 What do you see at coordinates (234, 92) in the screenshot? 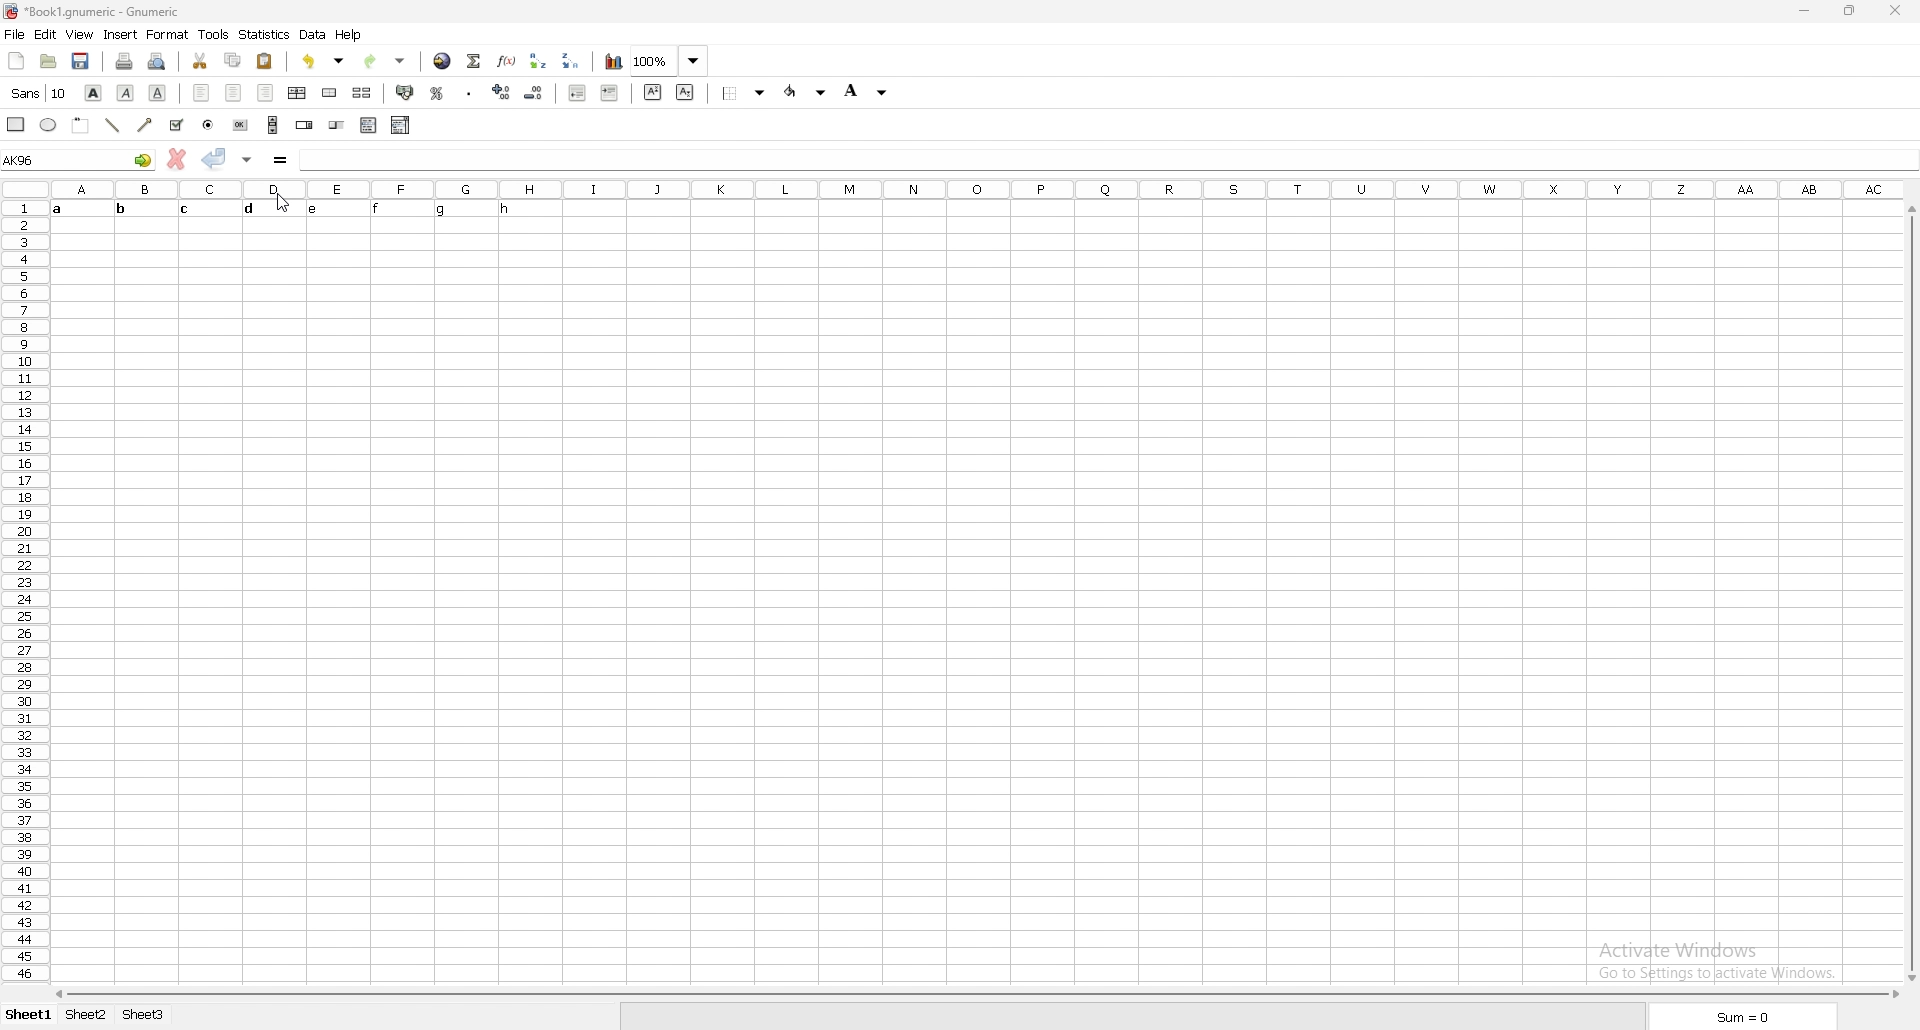
I see `centre` at bounding box center [234, 92].